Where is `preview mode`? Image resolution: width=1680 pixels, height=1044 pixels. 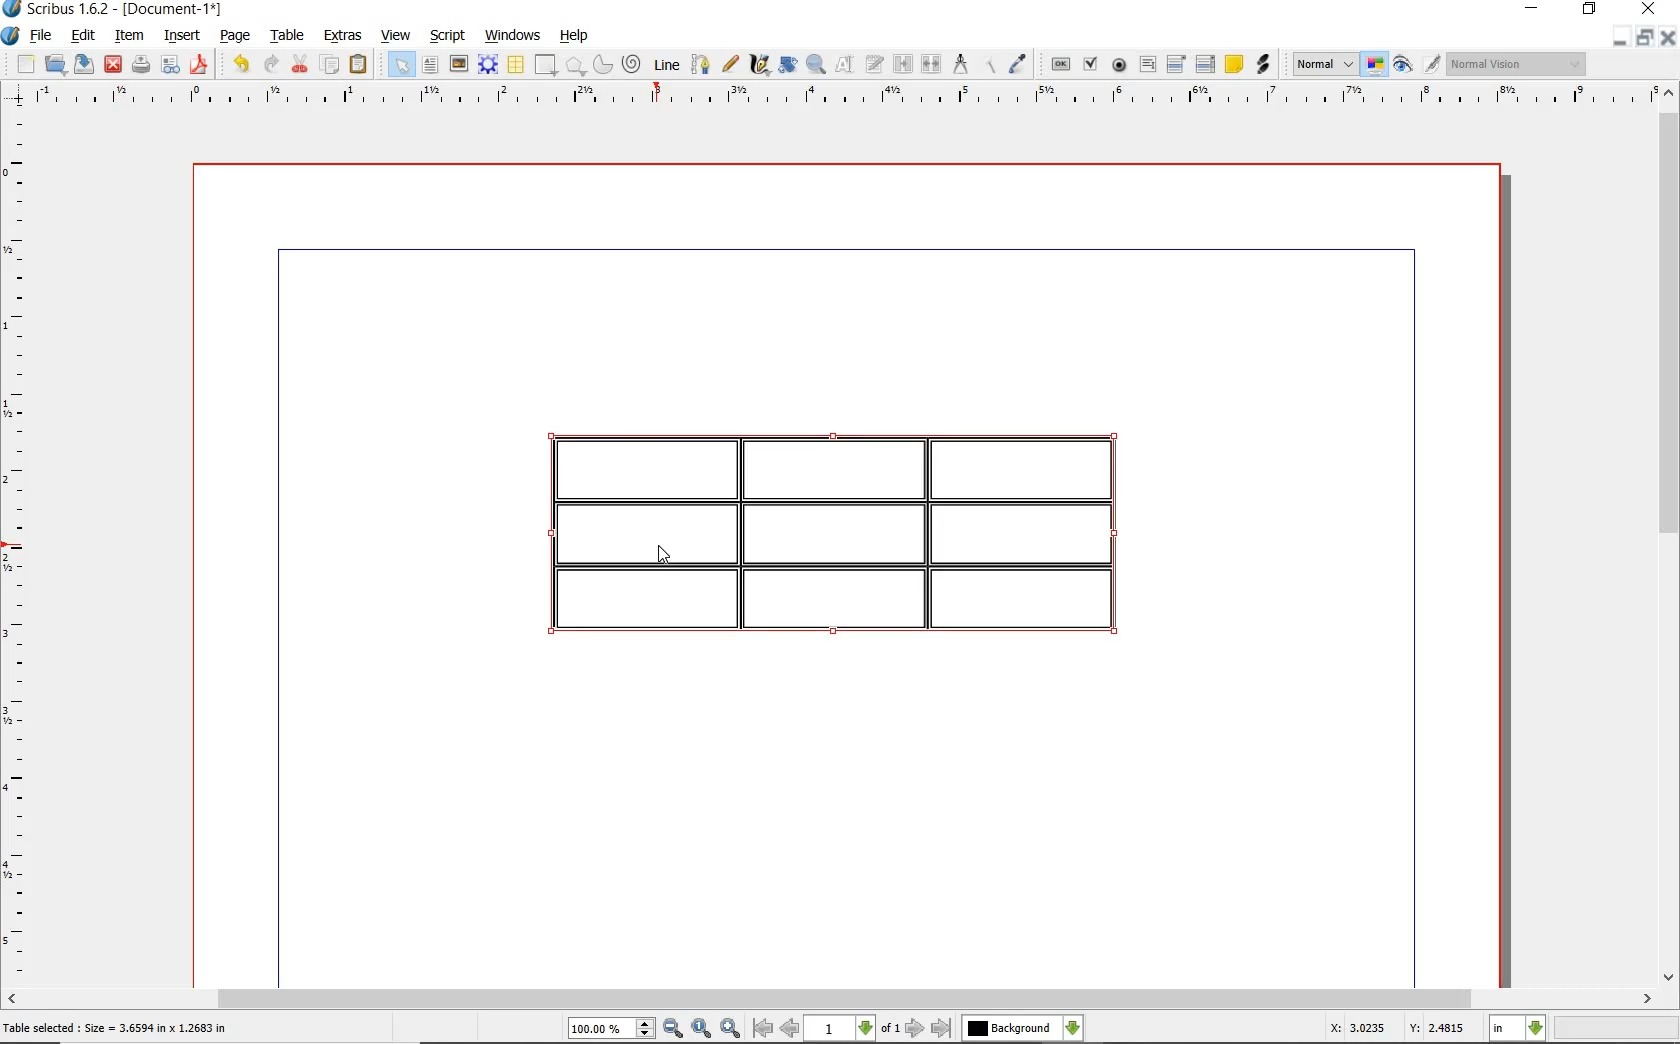 preview mode is located at coordinates (1401, 65).